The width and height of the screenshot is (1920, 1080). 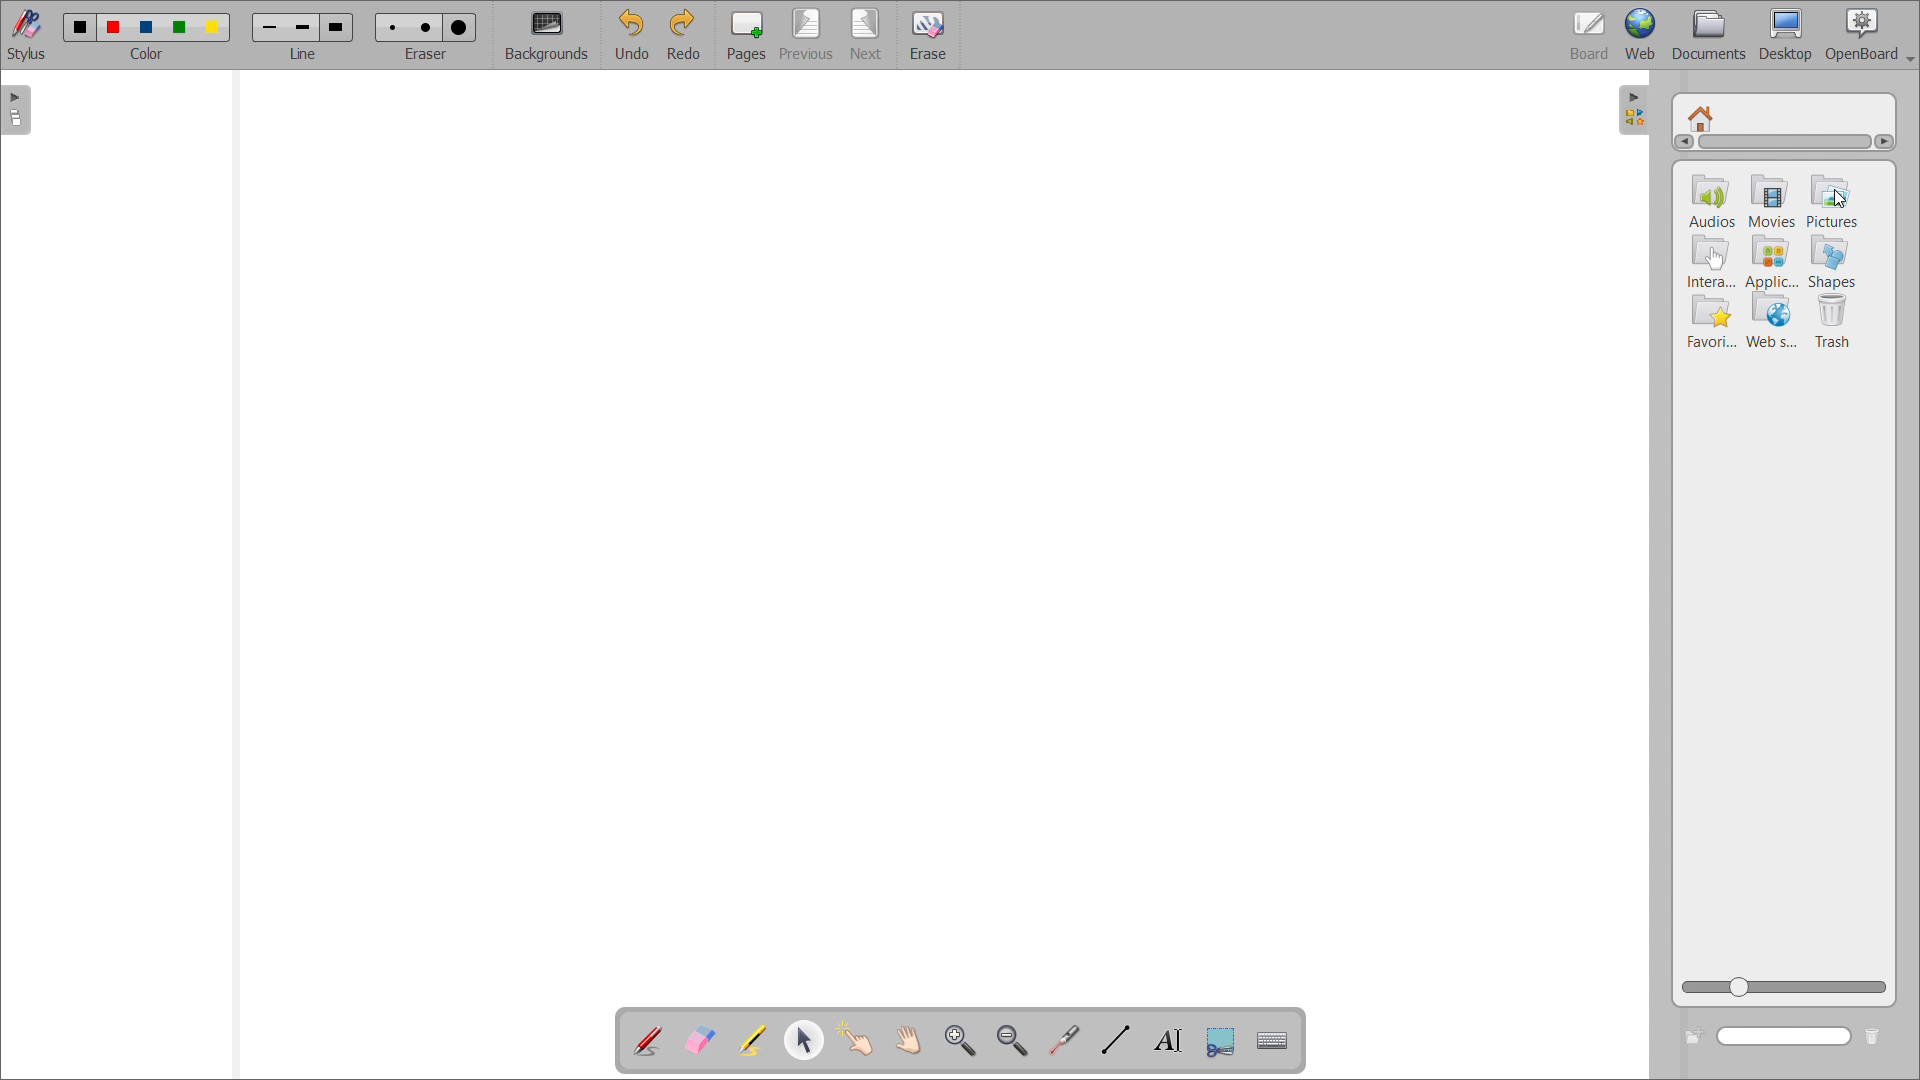 What do you see at coordinates (1642, 35) in the screenshot?
I see `web` at bounding box center [1642, 35].